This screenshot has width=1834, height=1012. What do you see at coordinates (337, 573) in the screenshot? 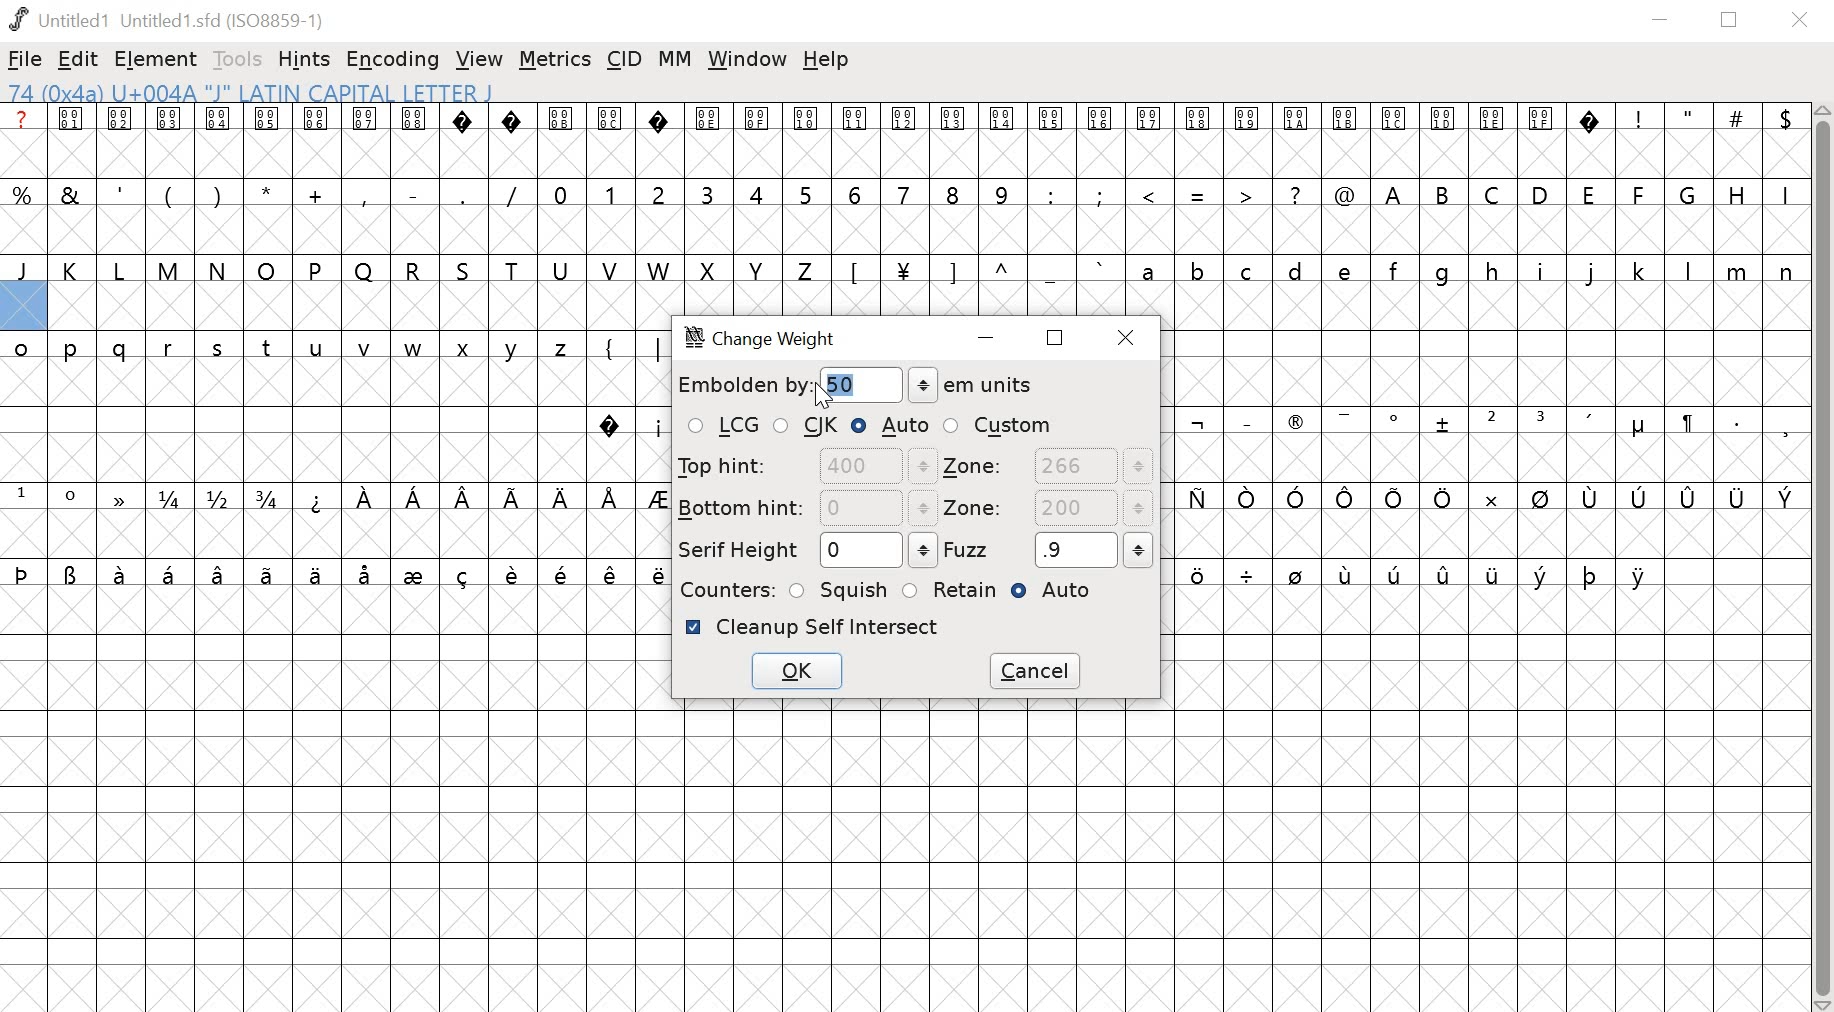
I see `symbols` at bounding box center [337, 573].